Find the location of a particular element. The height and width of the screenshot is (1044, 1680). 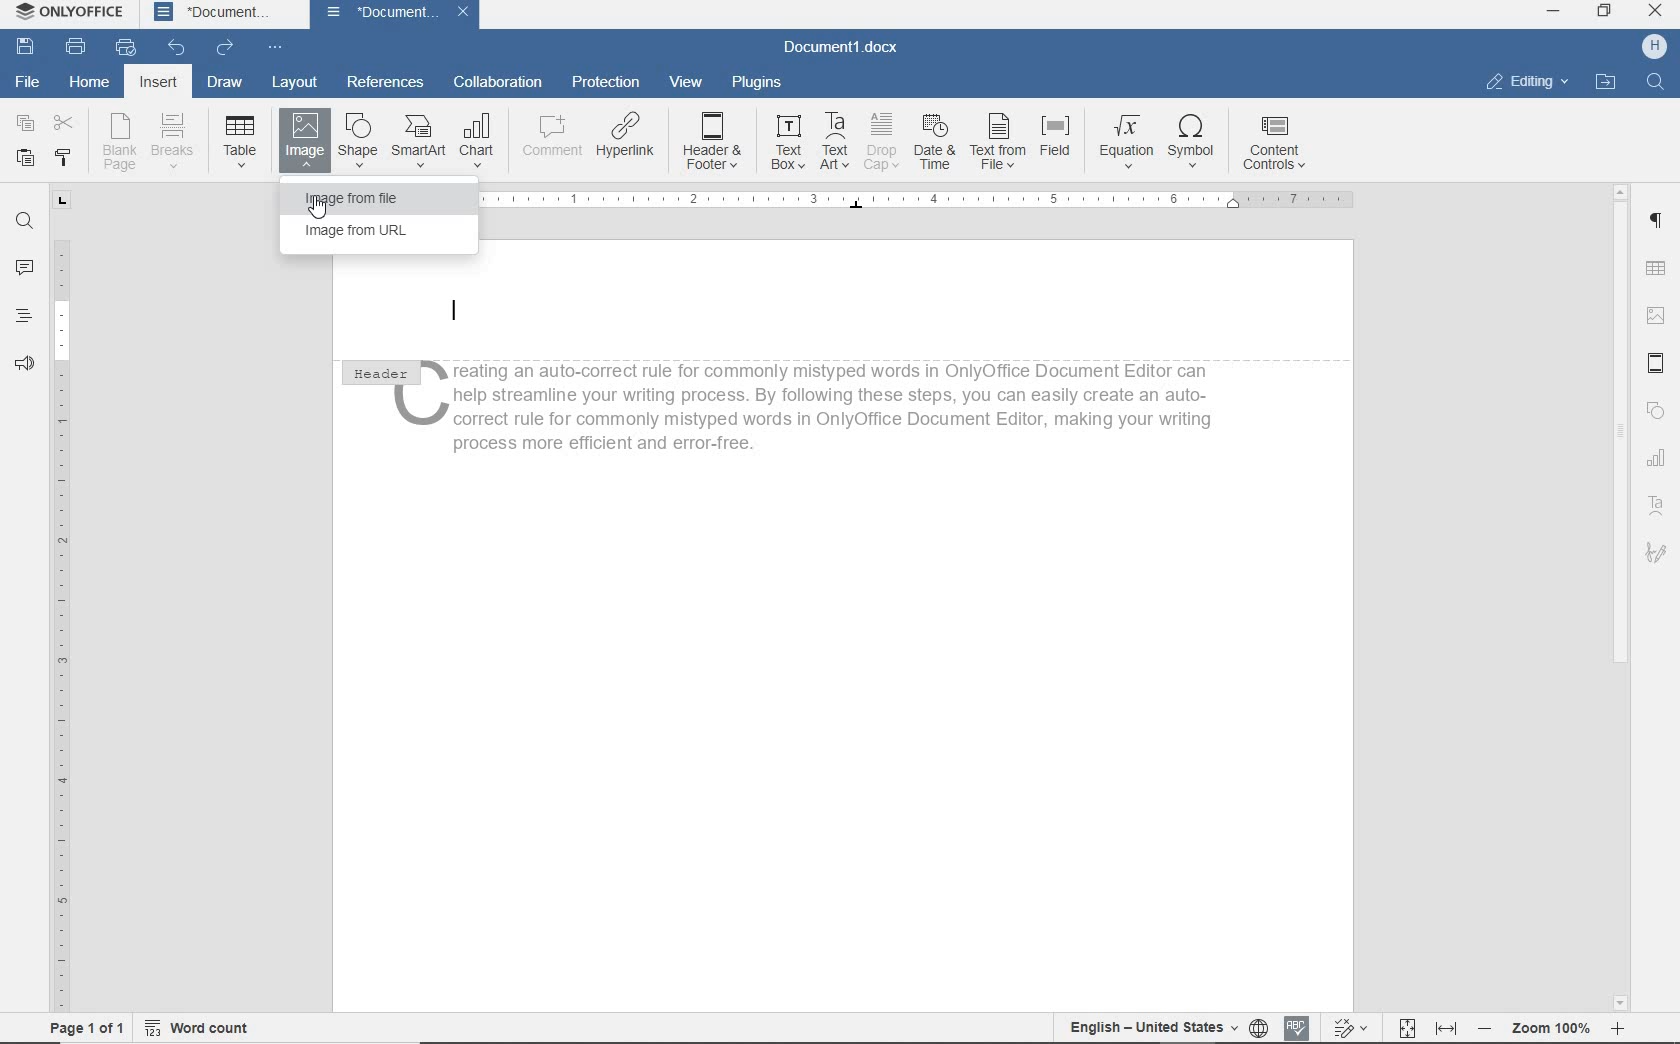

SPELL CHECKING is located at coordinates (1298, 1026).